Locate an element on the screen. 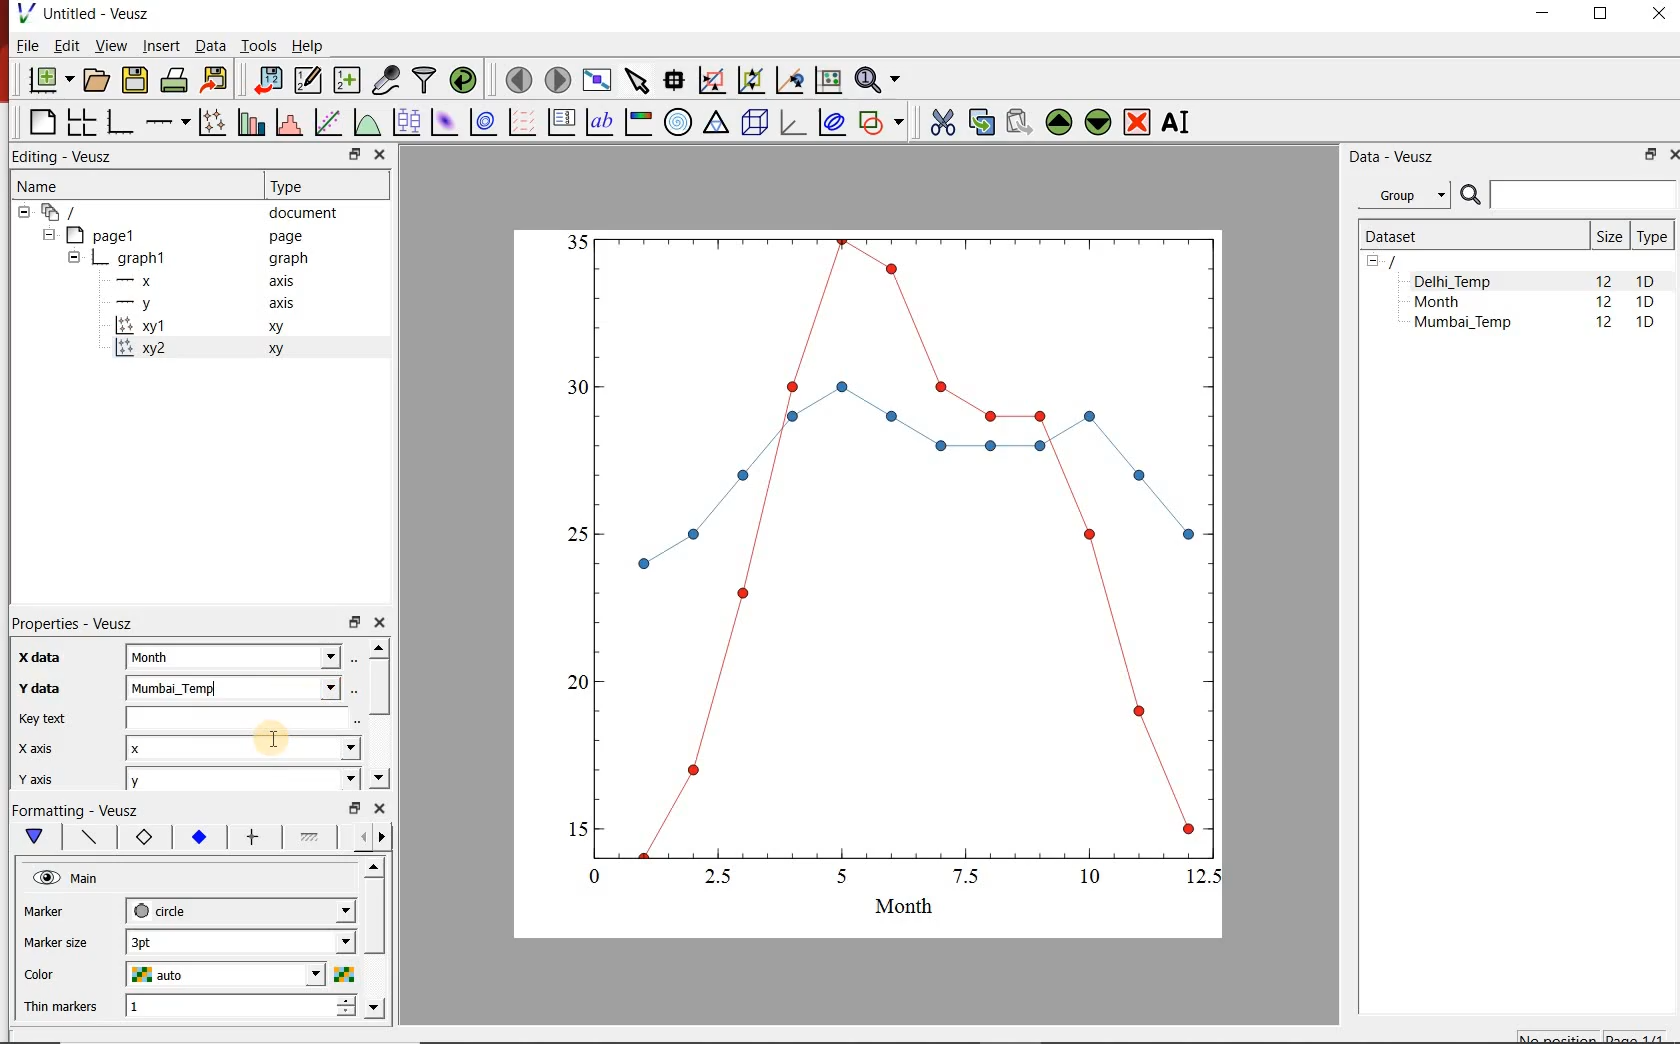  move the selected widget up is located at coordinates (1058, 122).